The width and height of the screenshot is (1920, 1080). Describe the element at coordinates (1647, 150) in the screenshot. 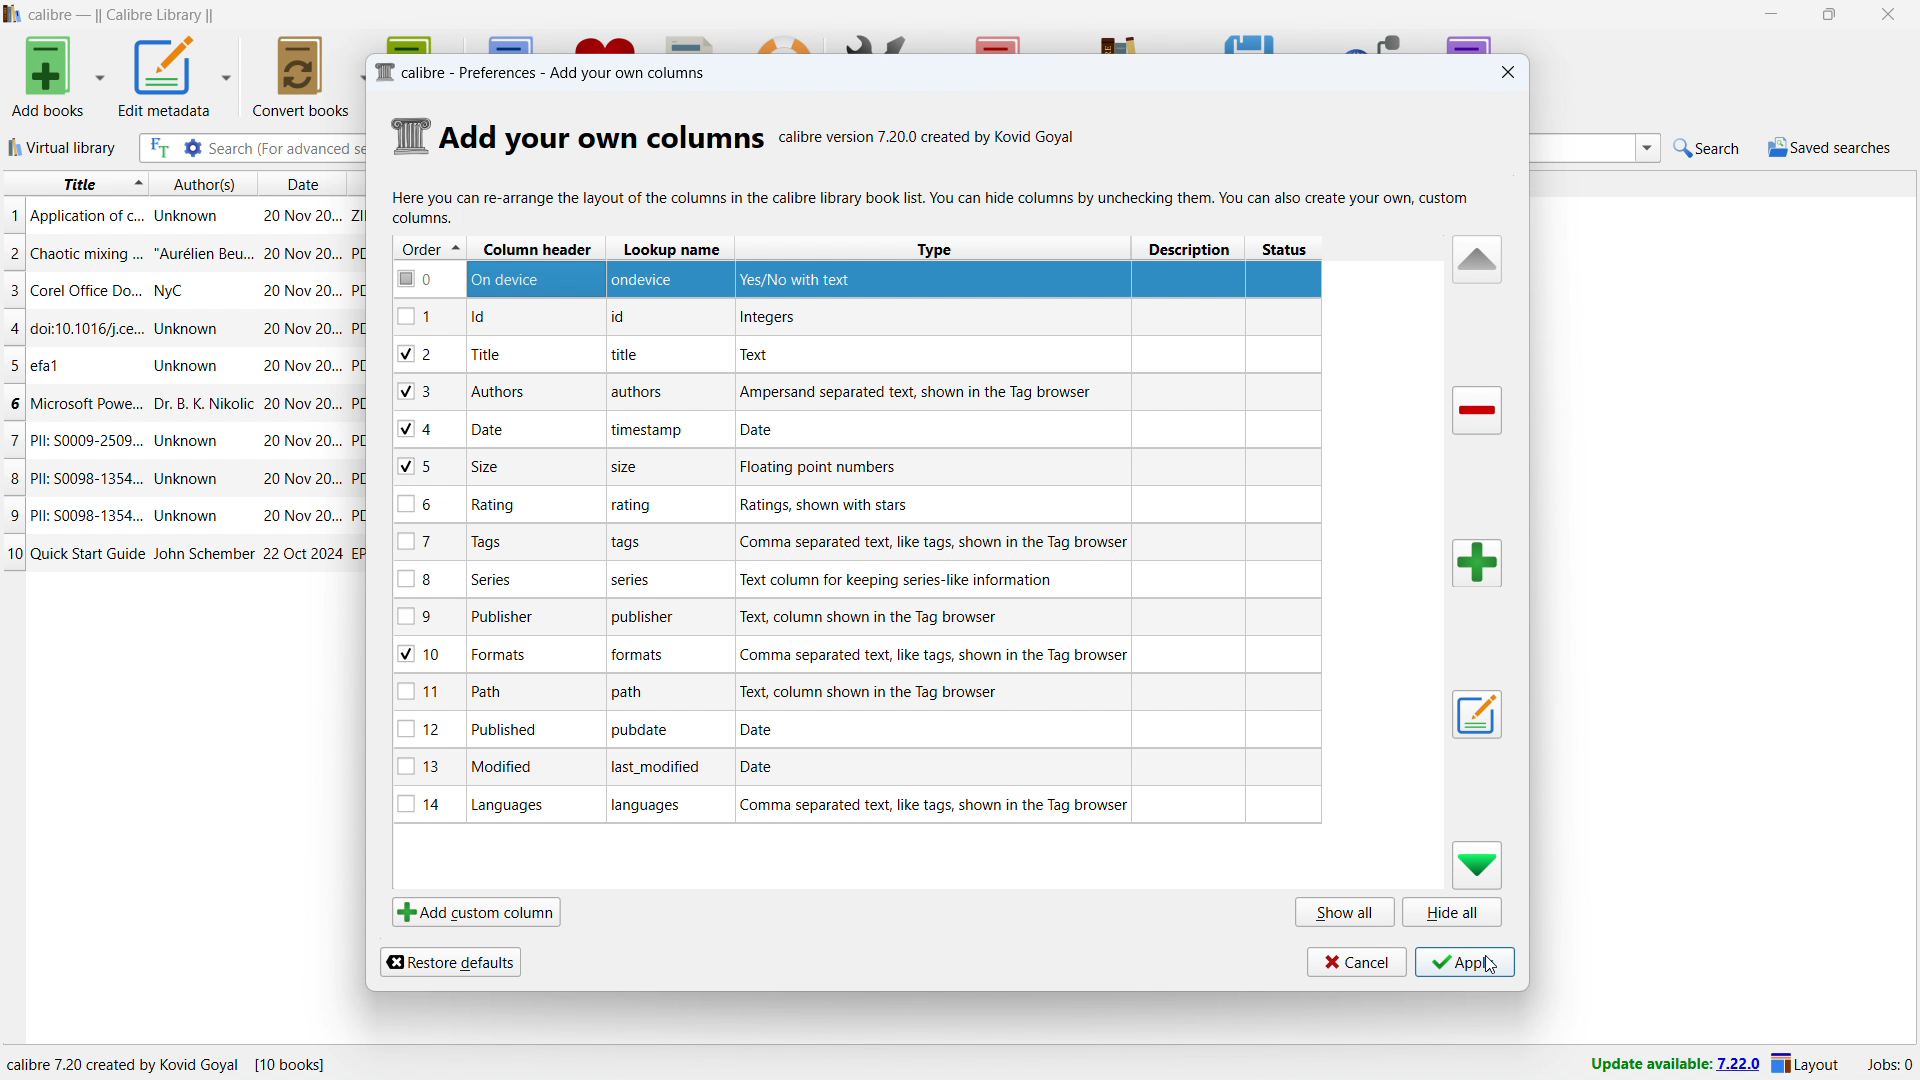

I see `search history` at that location.